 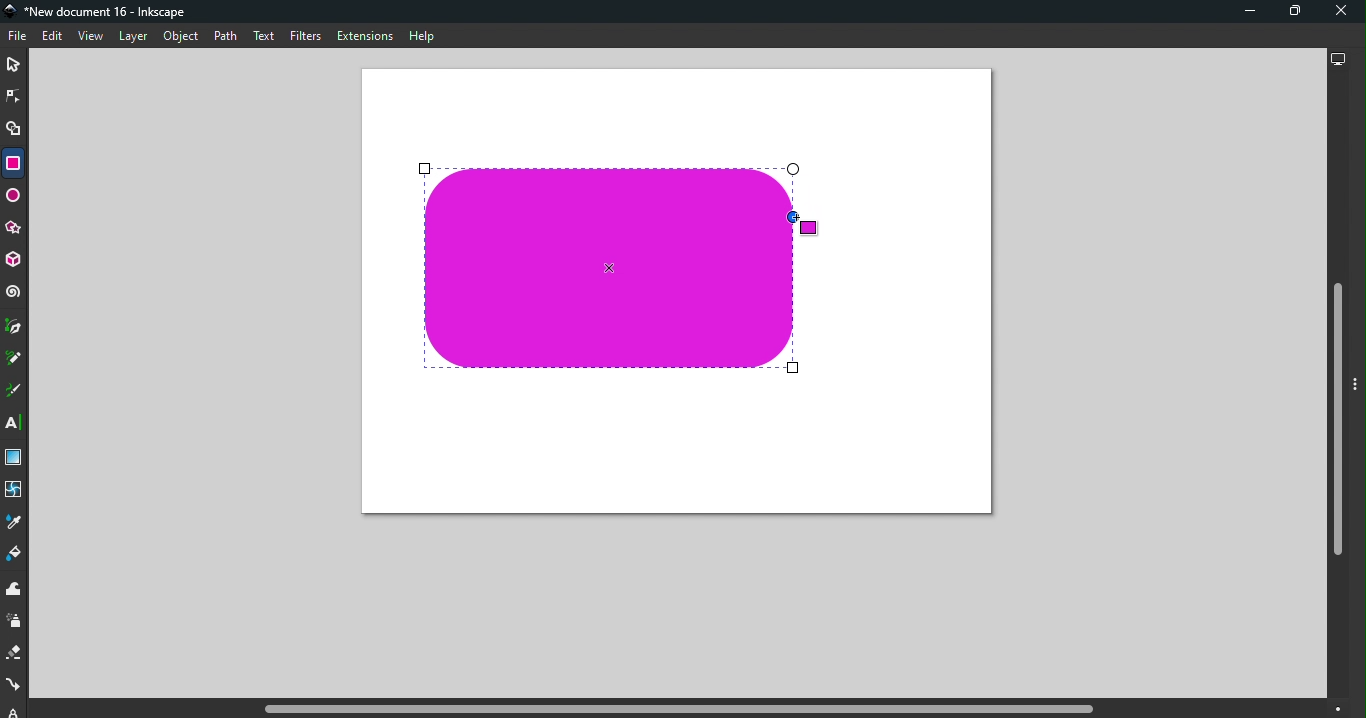 What do you see at coordinates (15, 229) in the screenshot?
I see `Star/polygon tool` at bounding box center [15, 229].